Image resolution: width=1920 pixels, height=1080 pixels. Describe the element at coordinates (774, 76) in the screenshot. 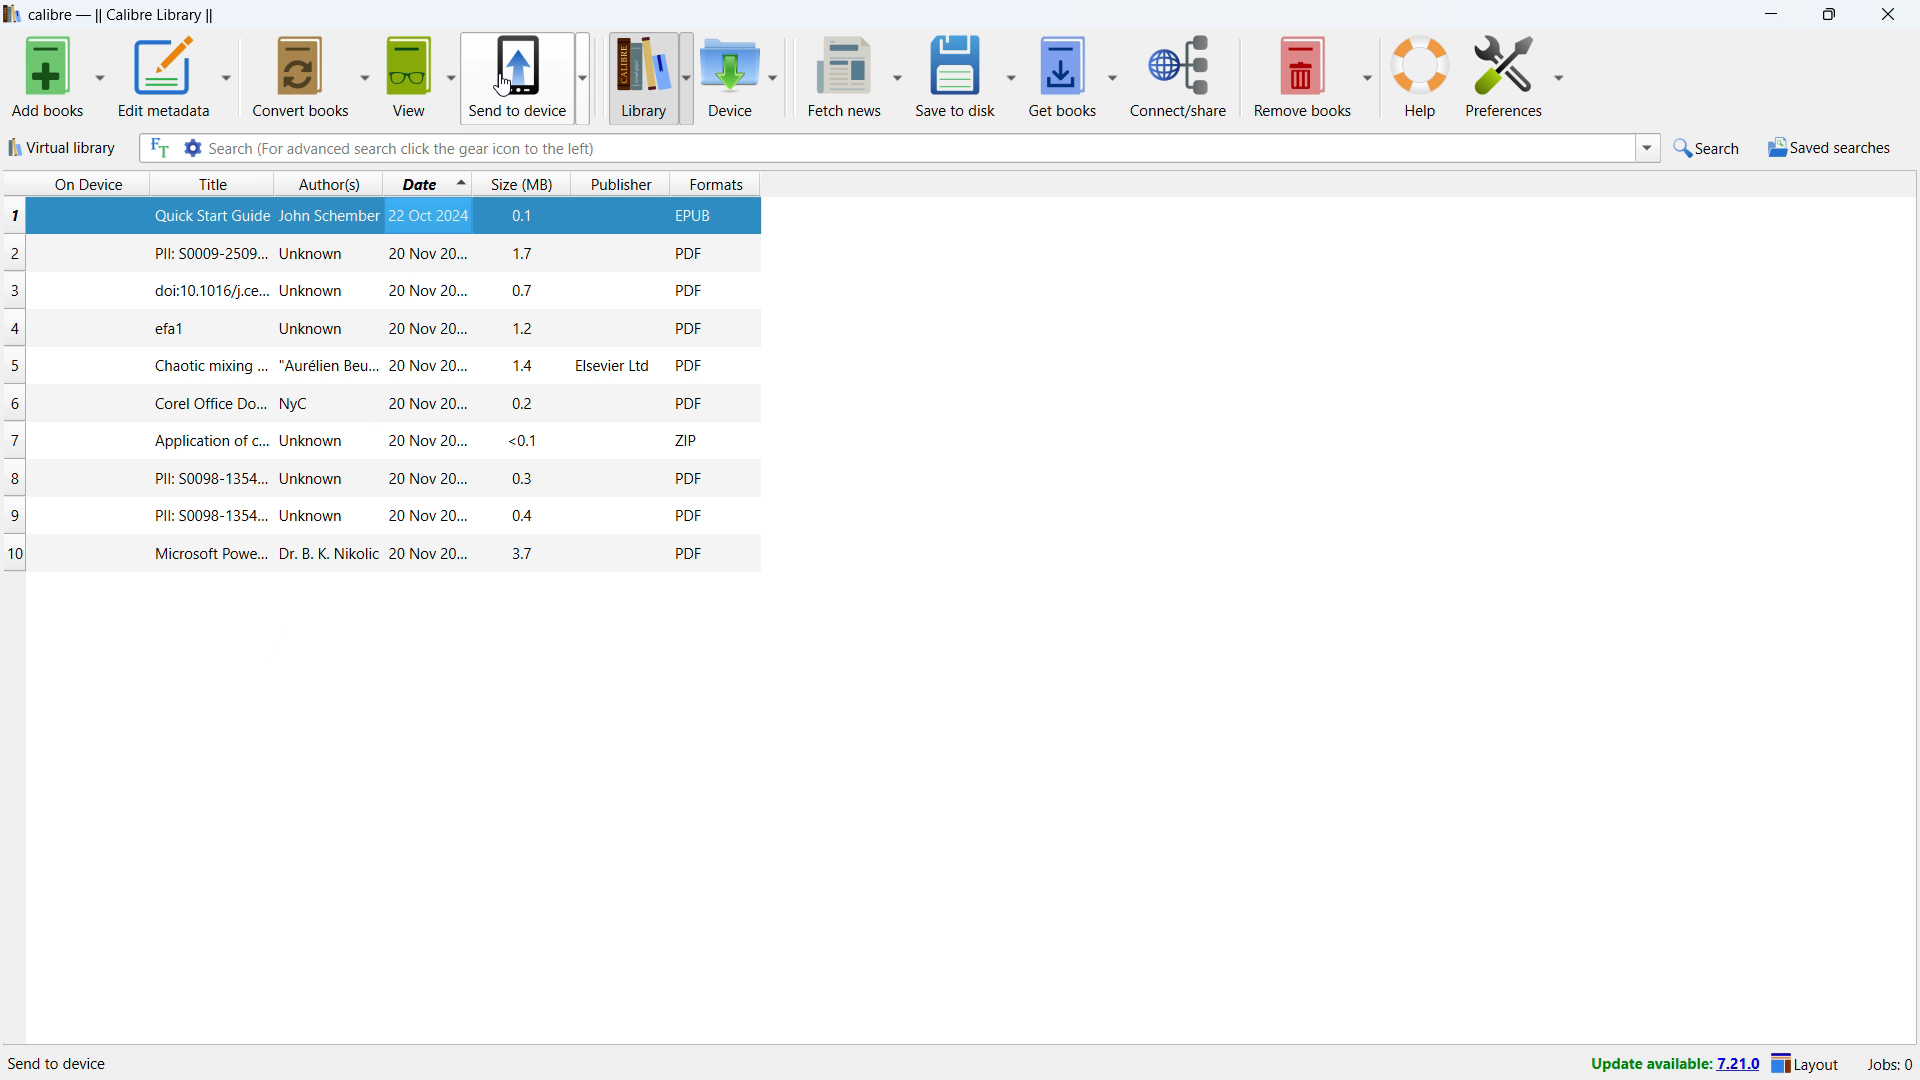

I see `device options` at that location.